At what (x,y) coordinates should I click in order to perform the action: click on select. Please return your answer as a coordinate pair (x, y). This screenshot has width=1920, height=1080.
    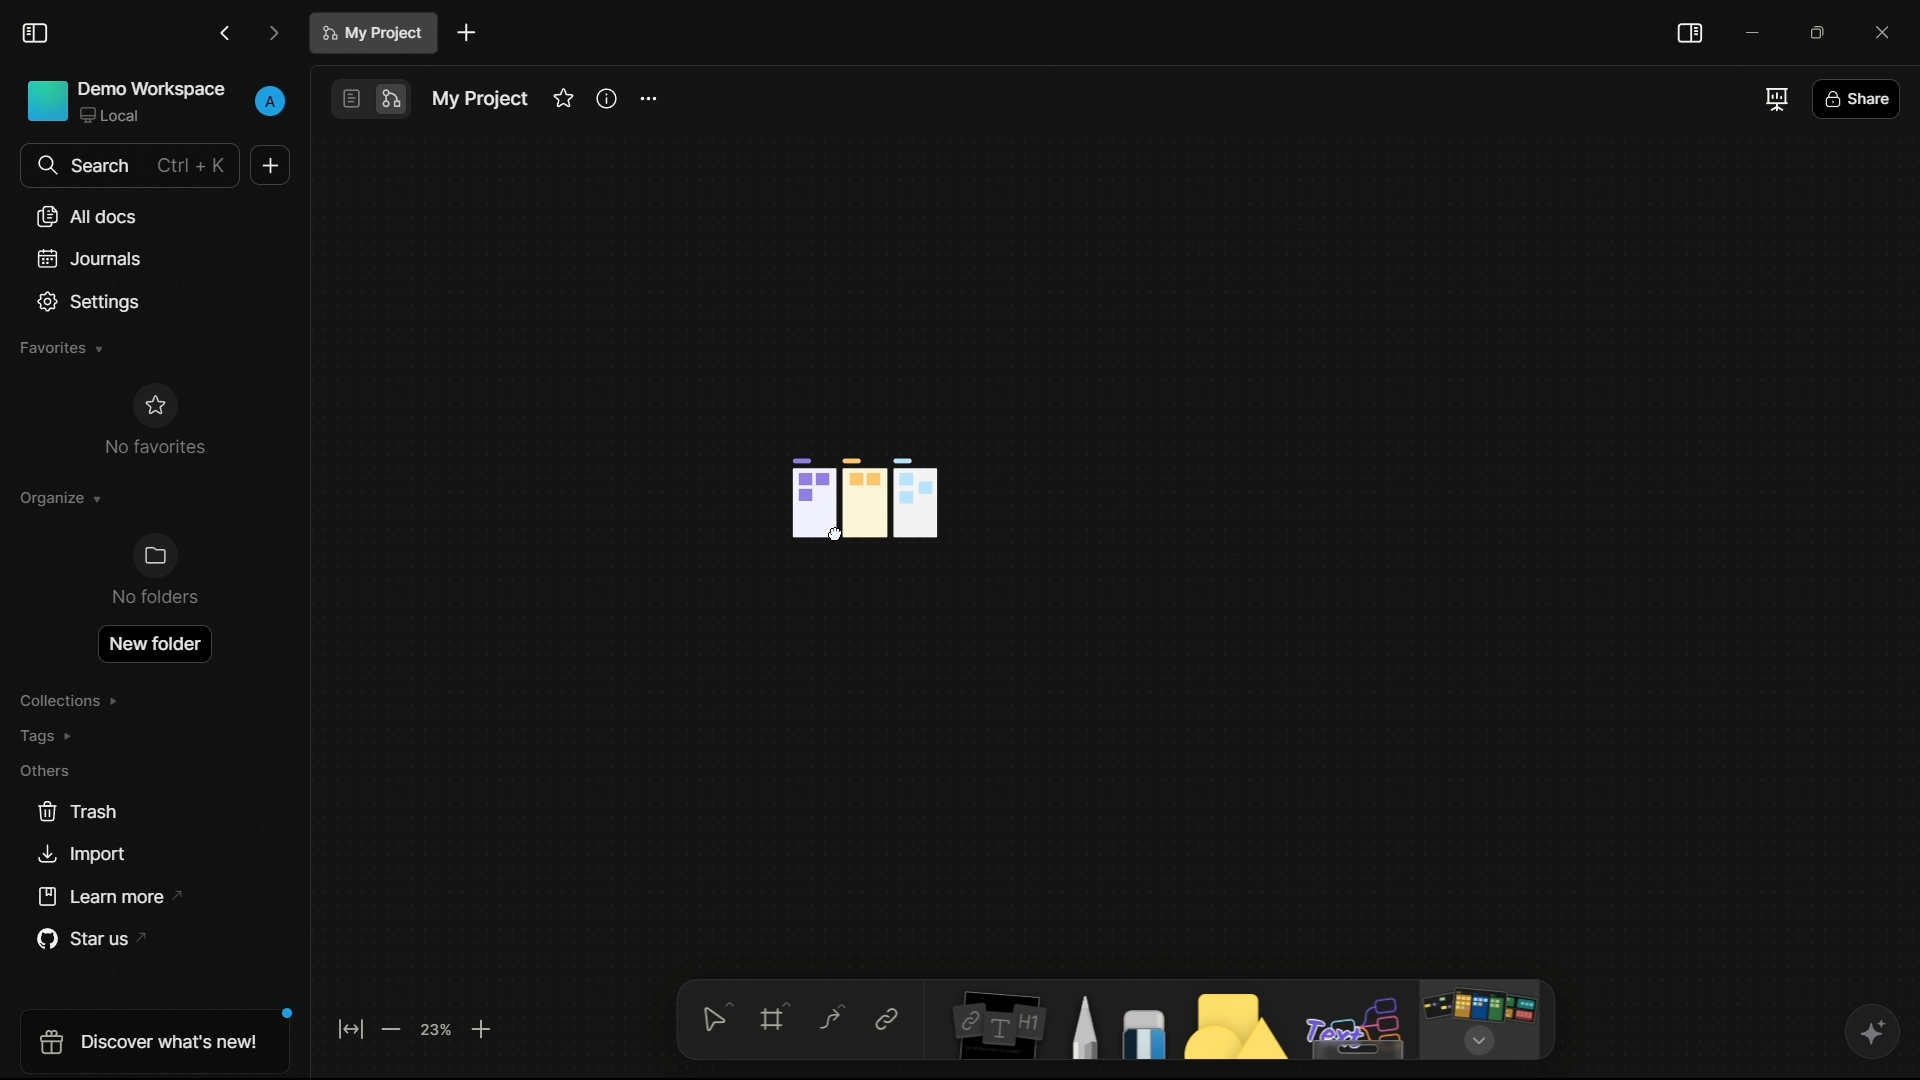
    Looking at the image, I should click on (713, 1016).